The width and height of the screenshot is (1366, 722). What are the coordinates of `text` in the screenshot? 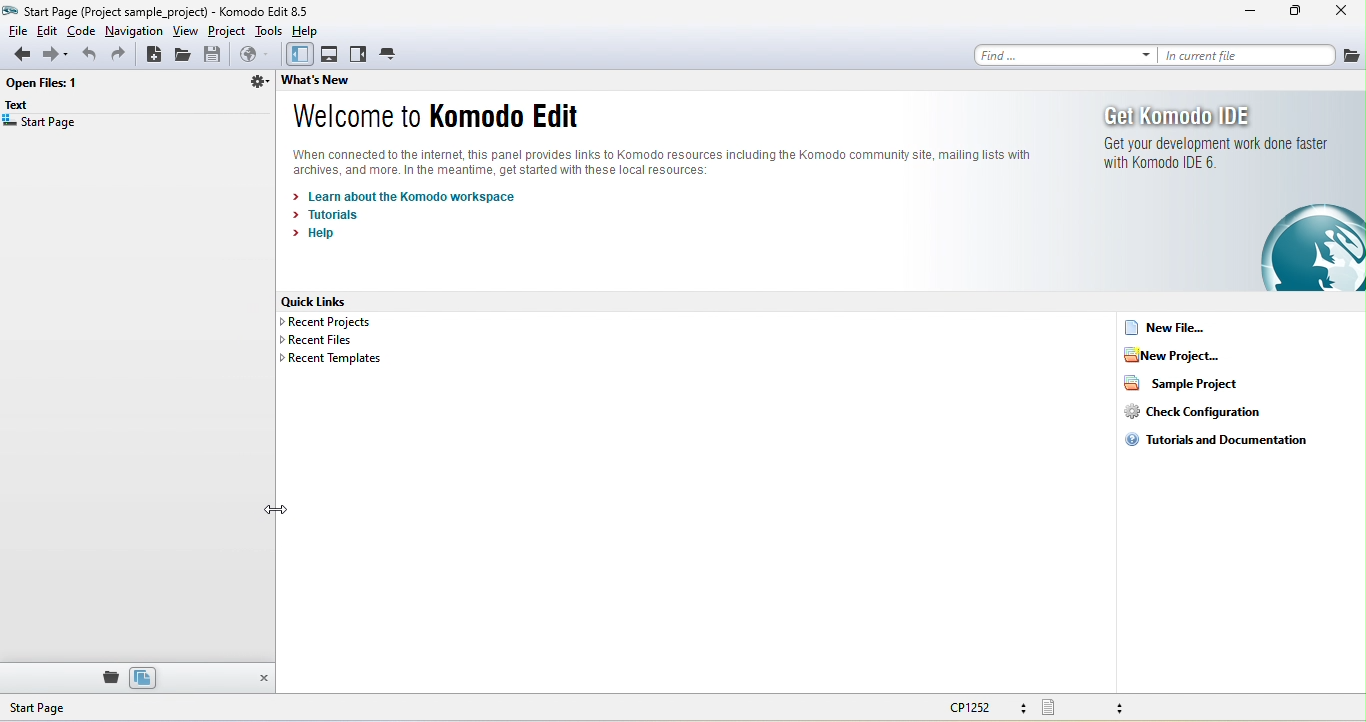 It's located at (23, 106).